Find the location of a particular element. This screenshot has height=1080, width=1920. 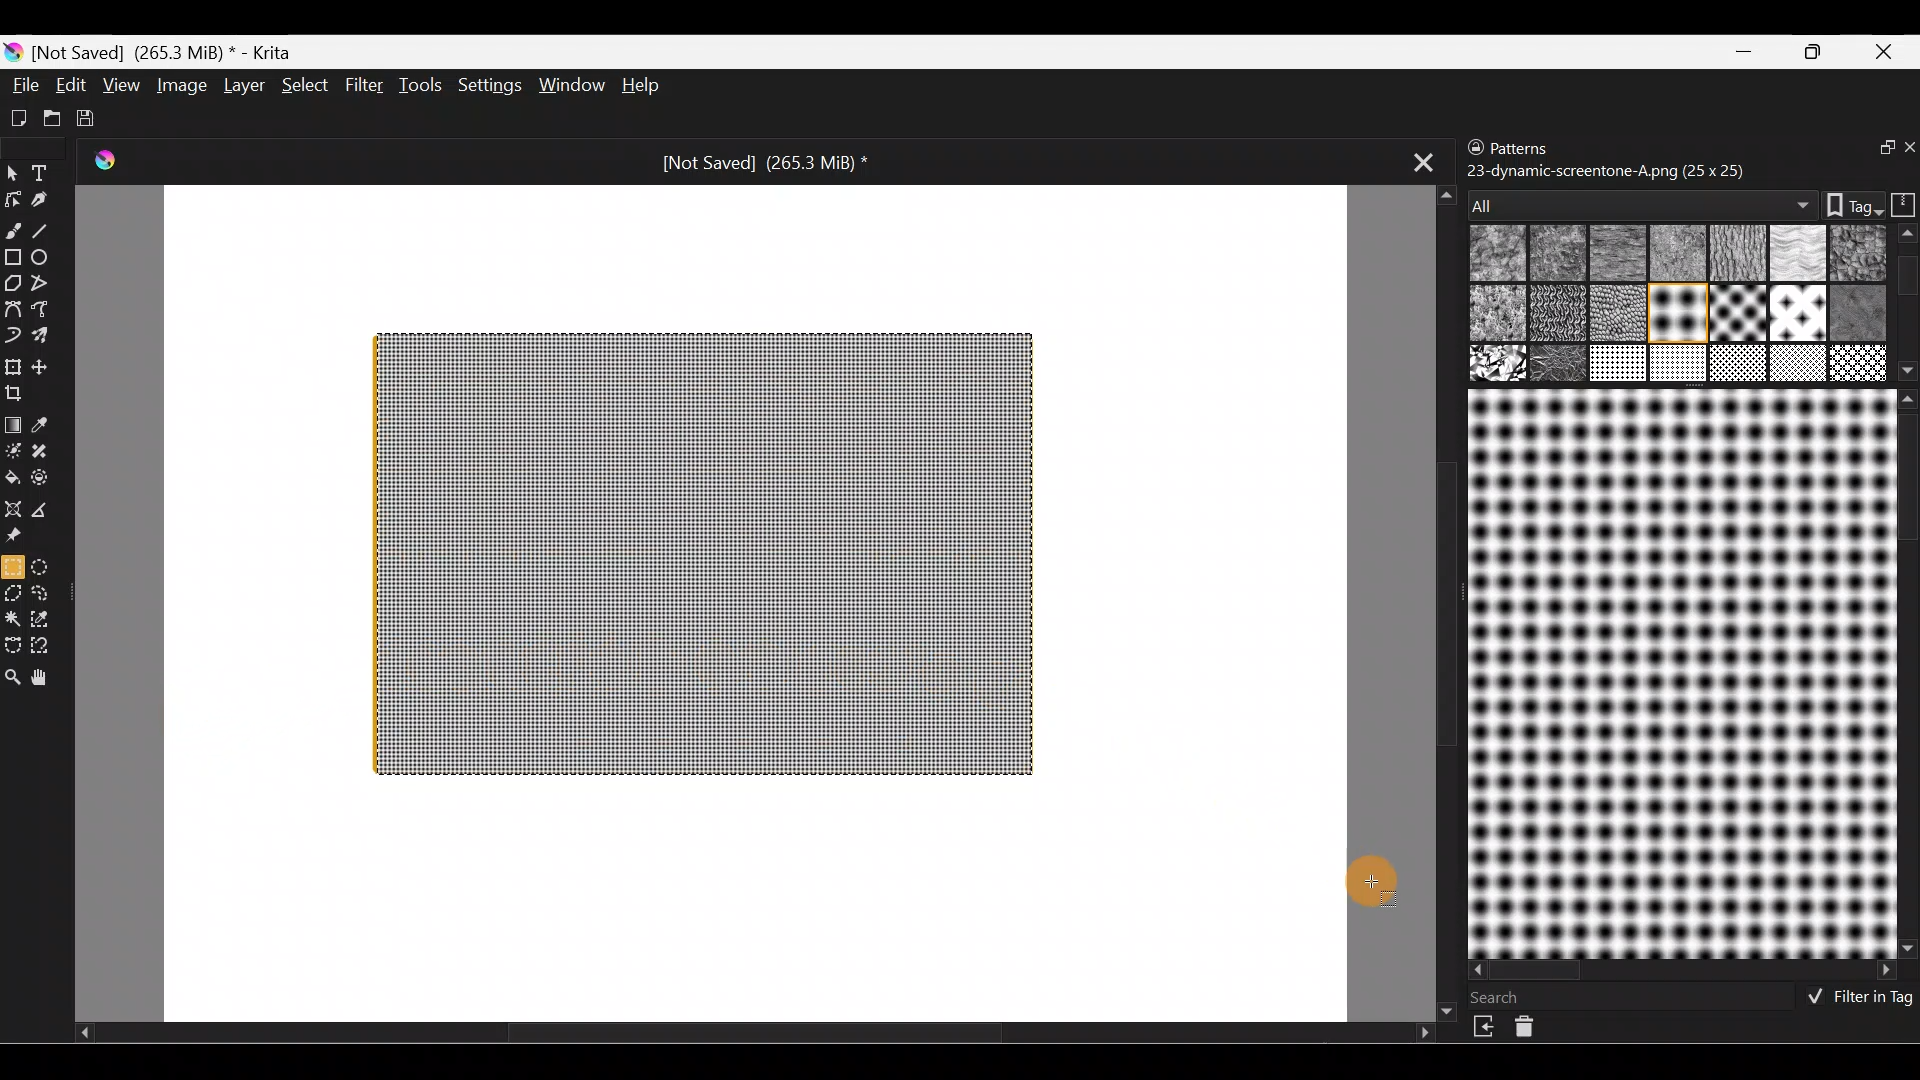

09b drawed_crossedlines.png is located at coordinates (1615, 313).